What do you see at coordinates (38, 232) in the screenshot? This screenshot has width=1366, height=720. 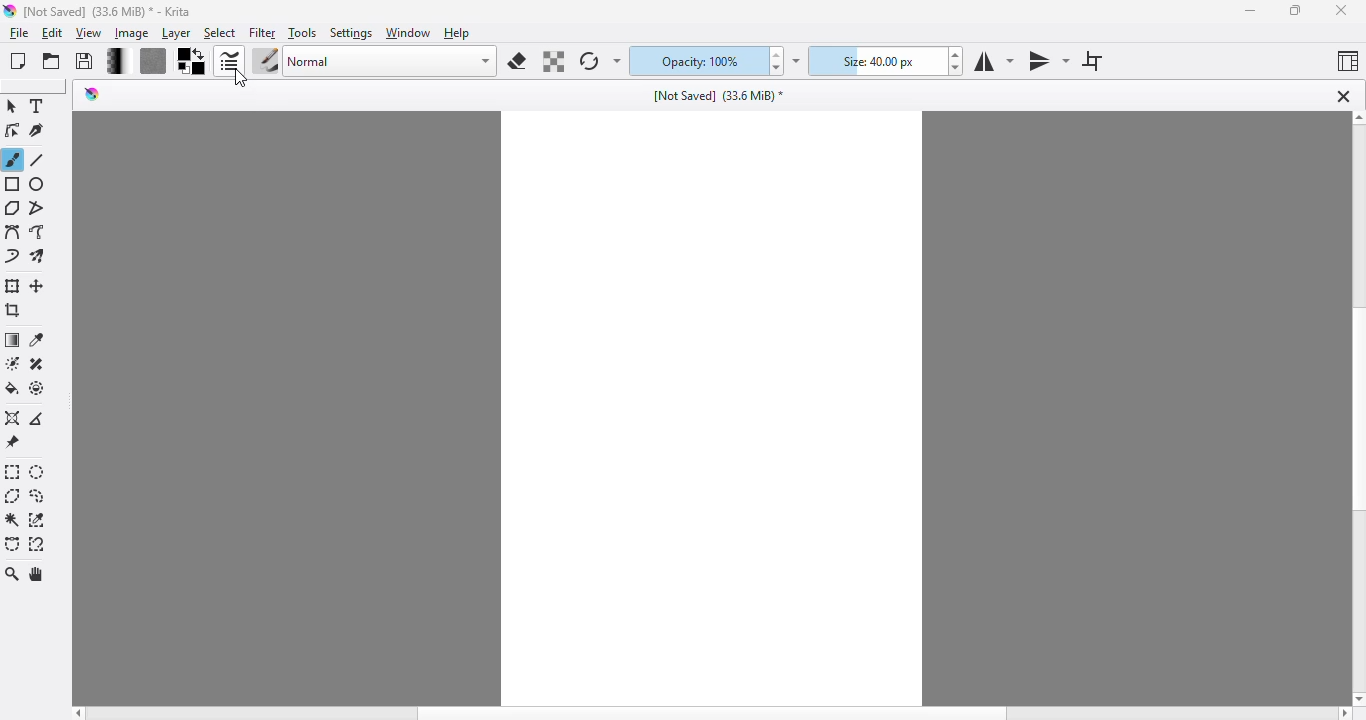 I see `freehand path tool` at bounding box center [38, 232].